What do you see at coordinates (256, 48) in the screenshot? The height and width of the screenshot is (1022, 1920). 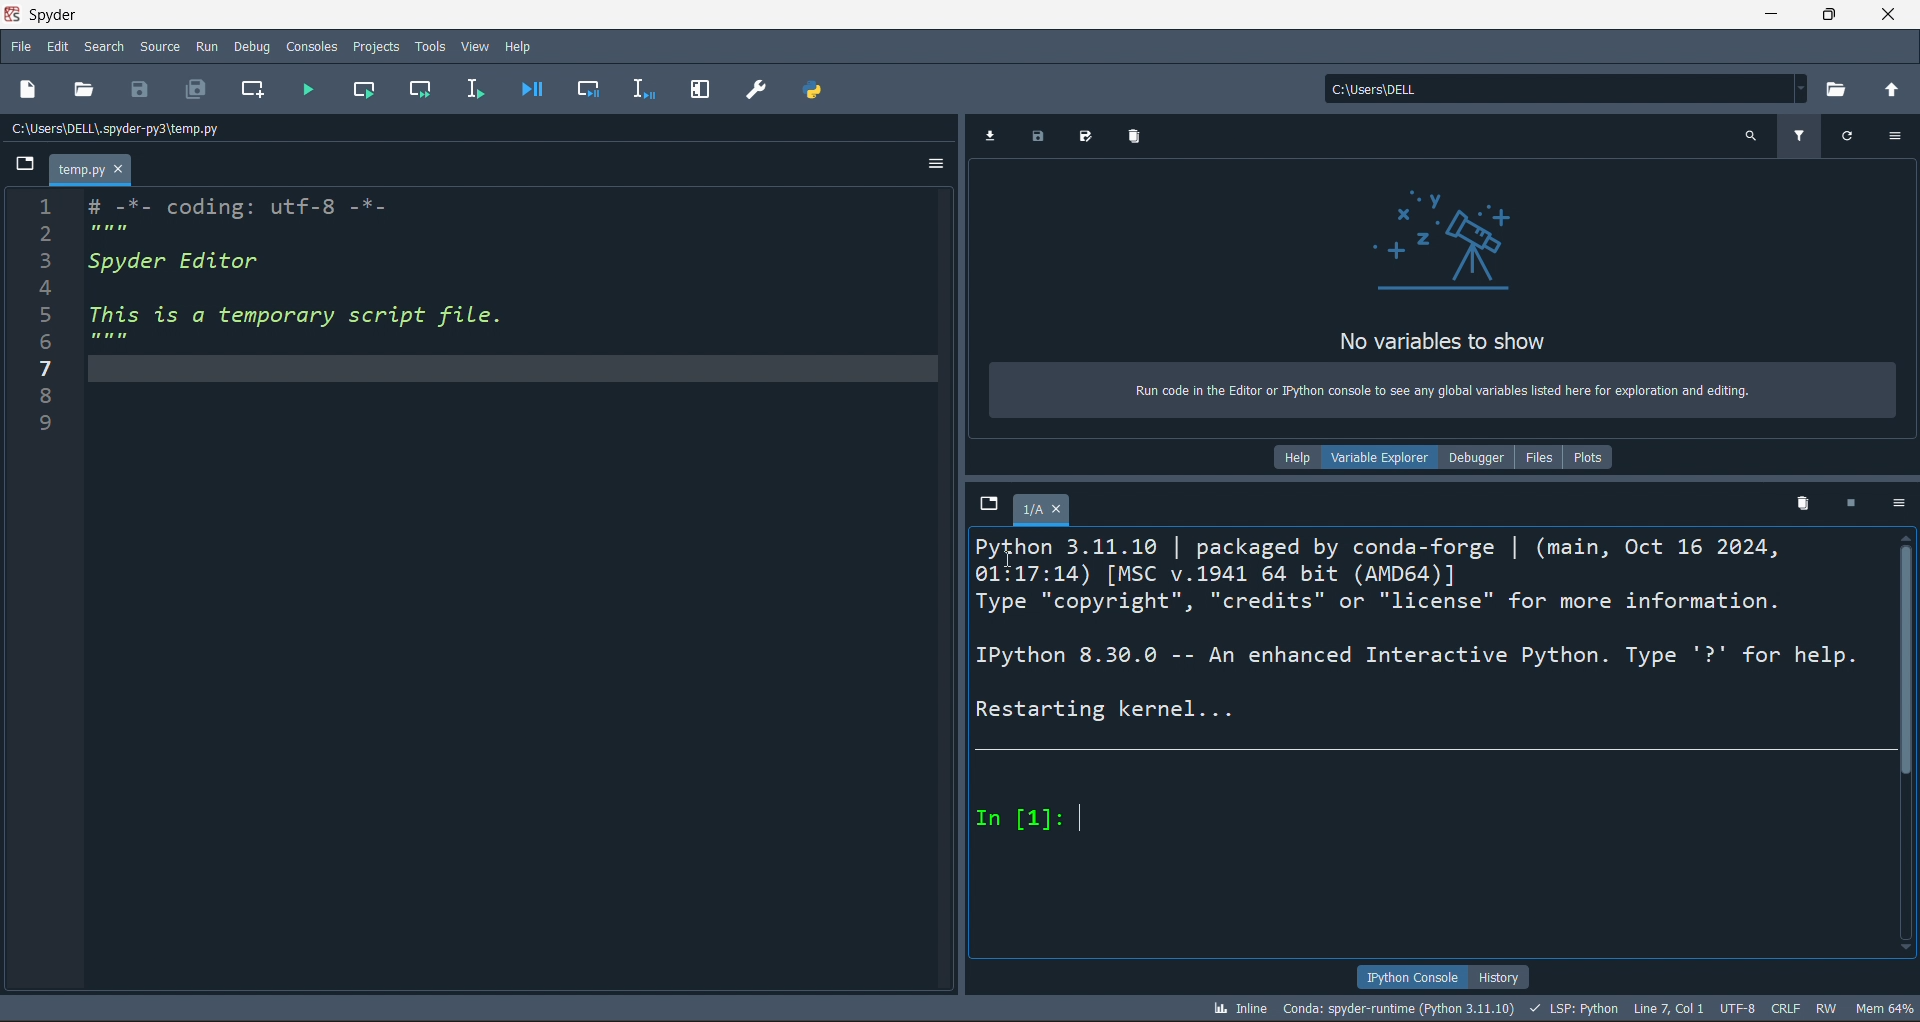 I see `Debug` at bounding box center [256, 48].